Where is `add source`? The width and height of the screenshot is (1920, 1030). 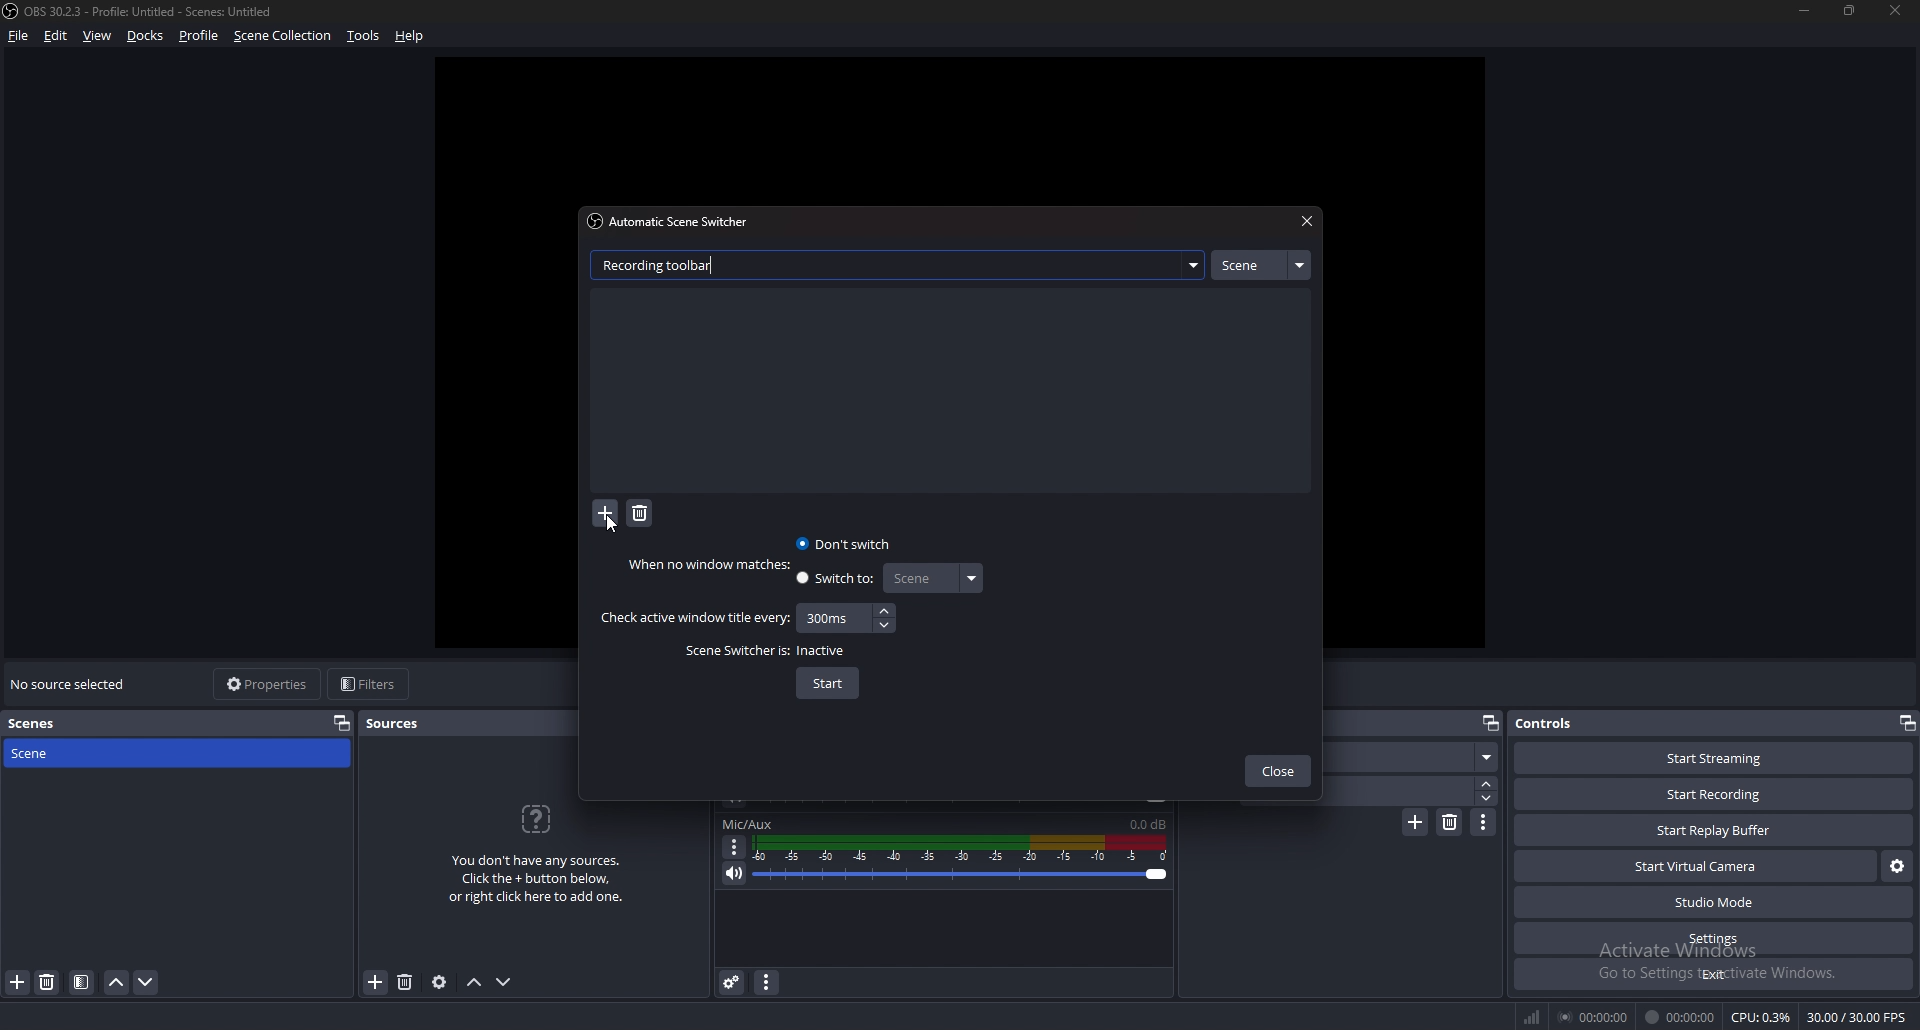
add source is located at coordinates (376, 983).